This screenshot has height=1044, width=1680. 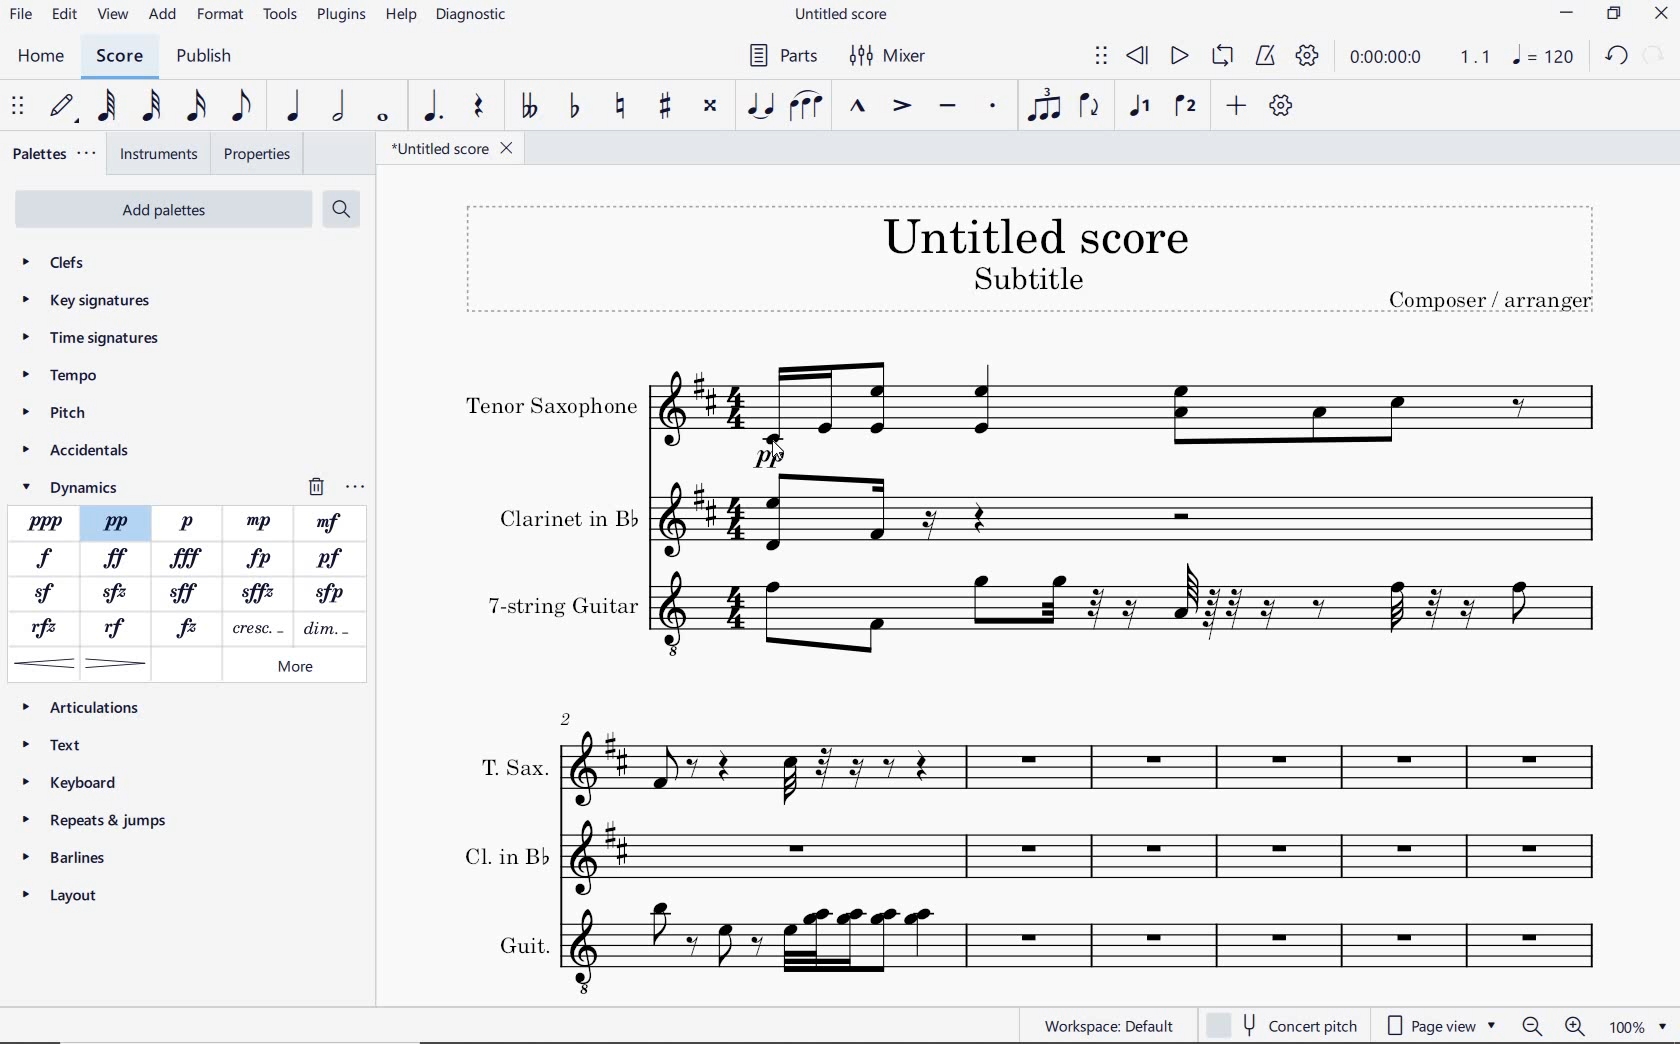 What do you see at coordinates (1490, 298) in the screenshot?
I see `text` at bounding box center [1490, 298].